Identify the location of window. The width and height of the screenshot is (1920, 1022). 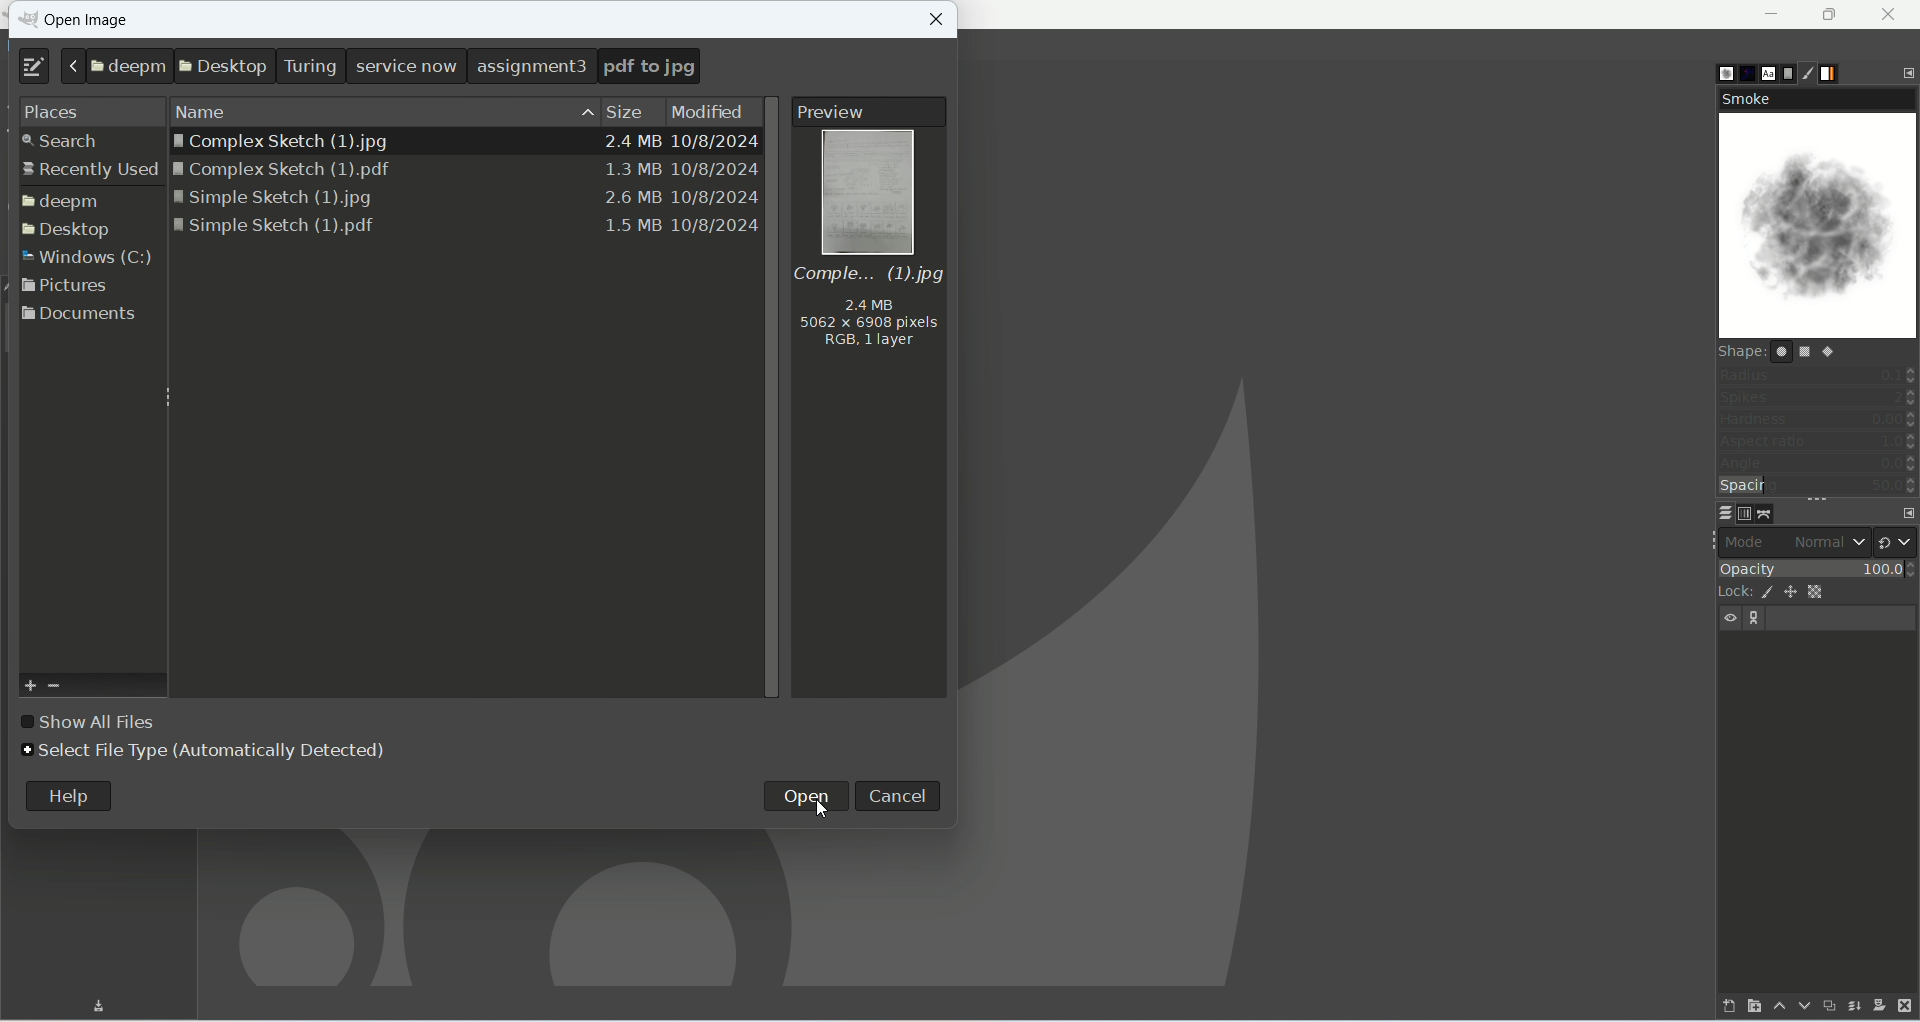
(89, 257).